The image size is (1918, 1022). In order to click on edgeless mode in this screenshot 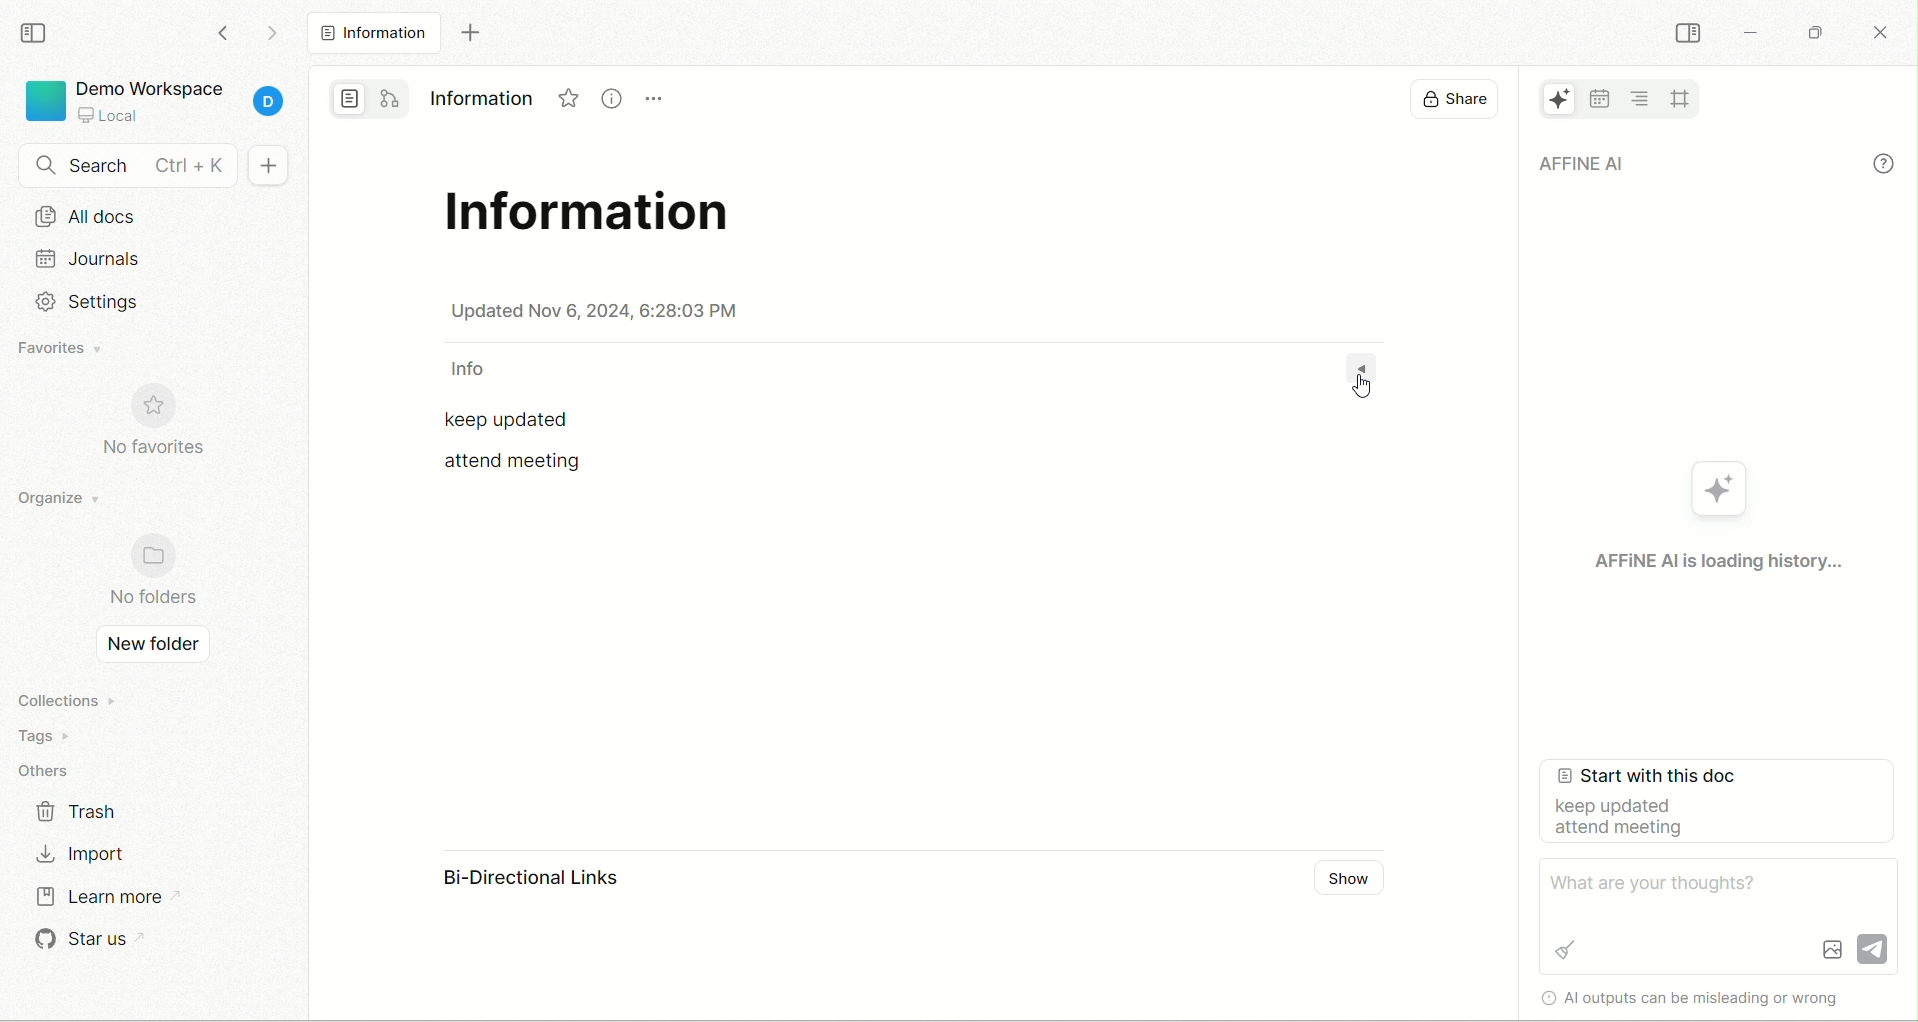, I will do `click(391, 98)`.